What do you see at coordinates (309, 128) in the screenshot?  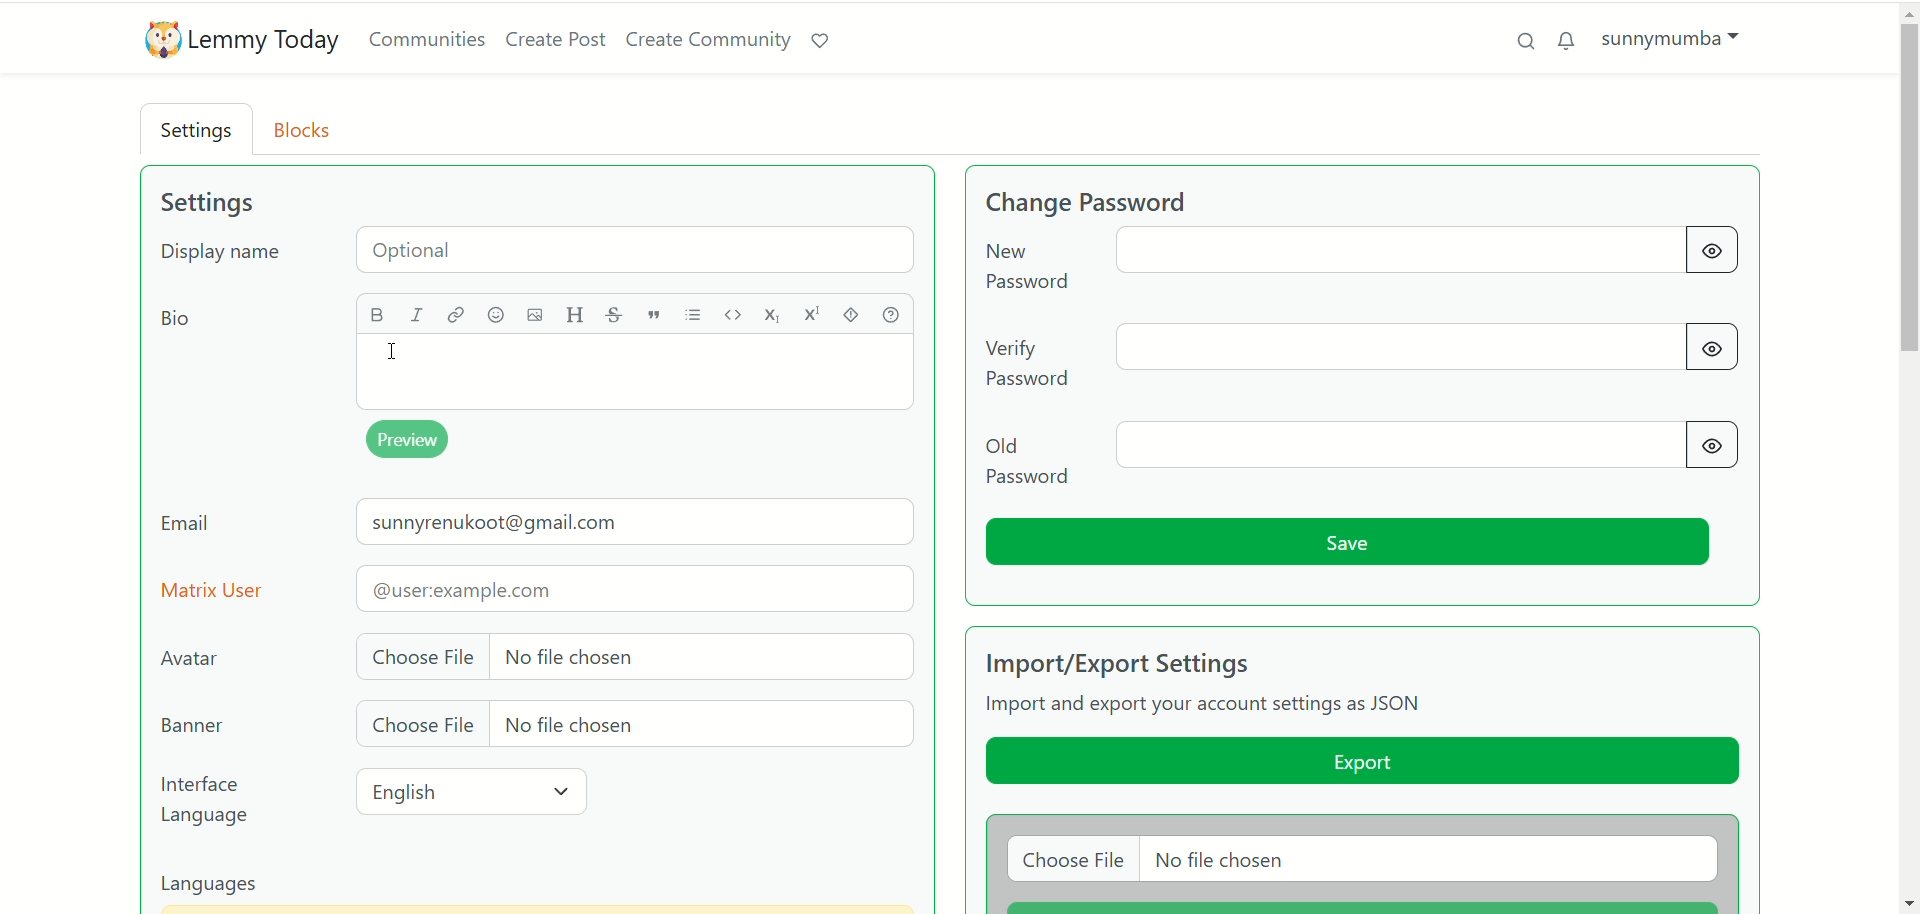 I see `blocks` at bounding box center [309, 128].